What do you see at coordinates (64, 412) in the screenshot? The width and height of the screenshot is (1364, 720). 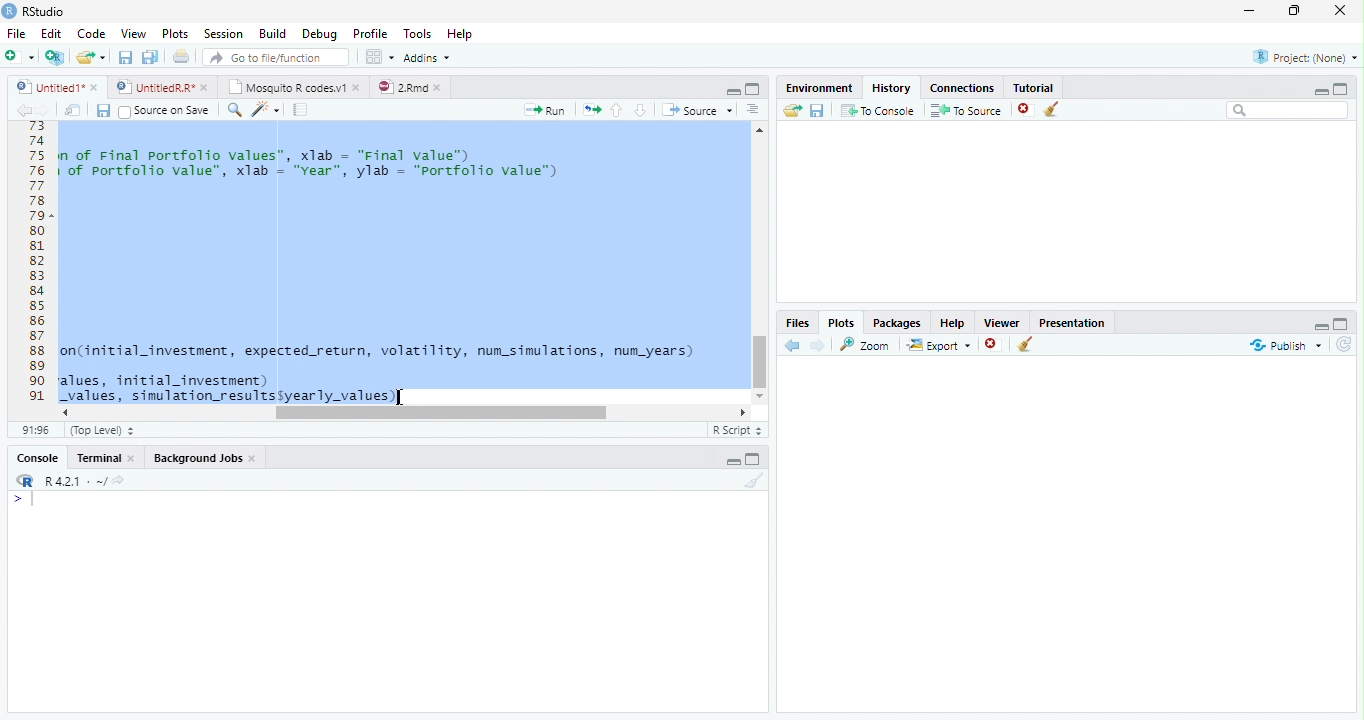 I see `Scroll Left` at bounding box center [64, 412].